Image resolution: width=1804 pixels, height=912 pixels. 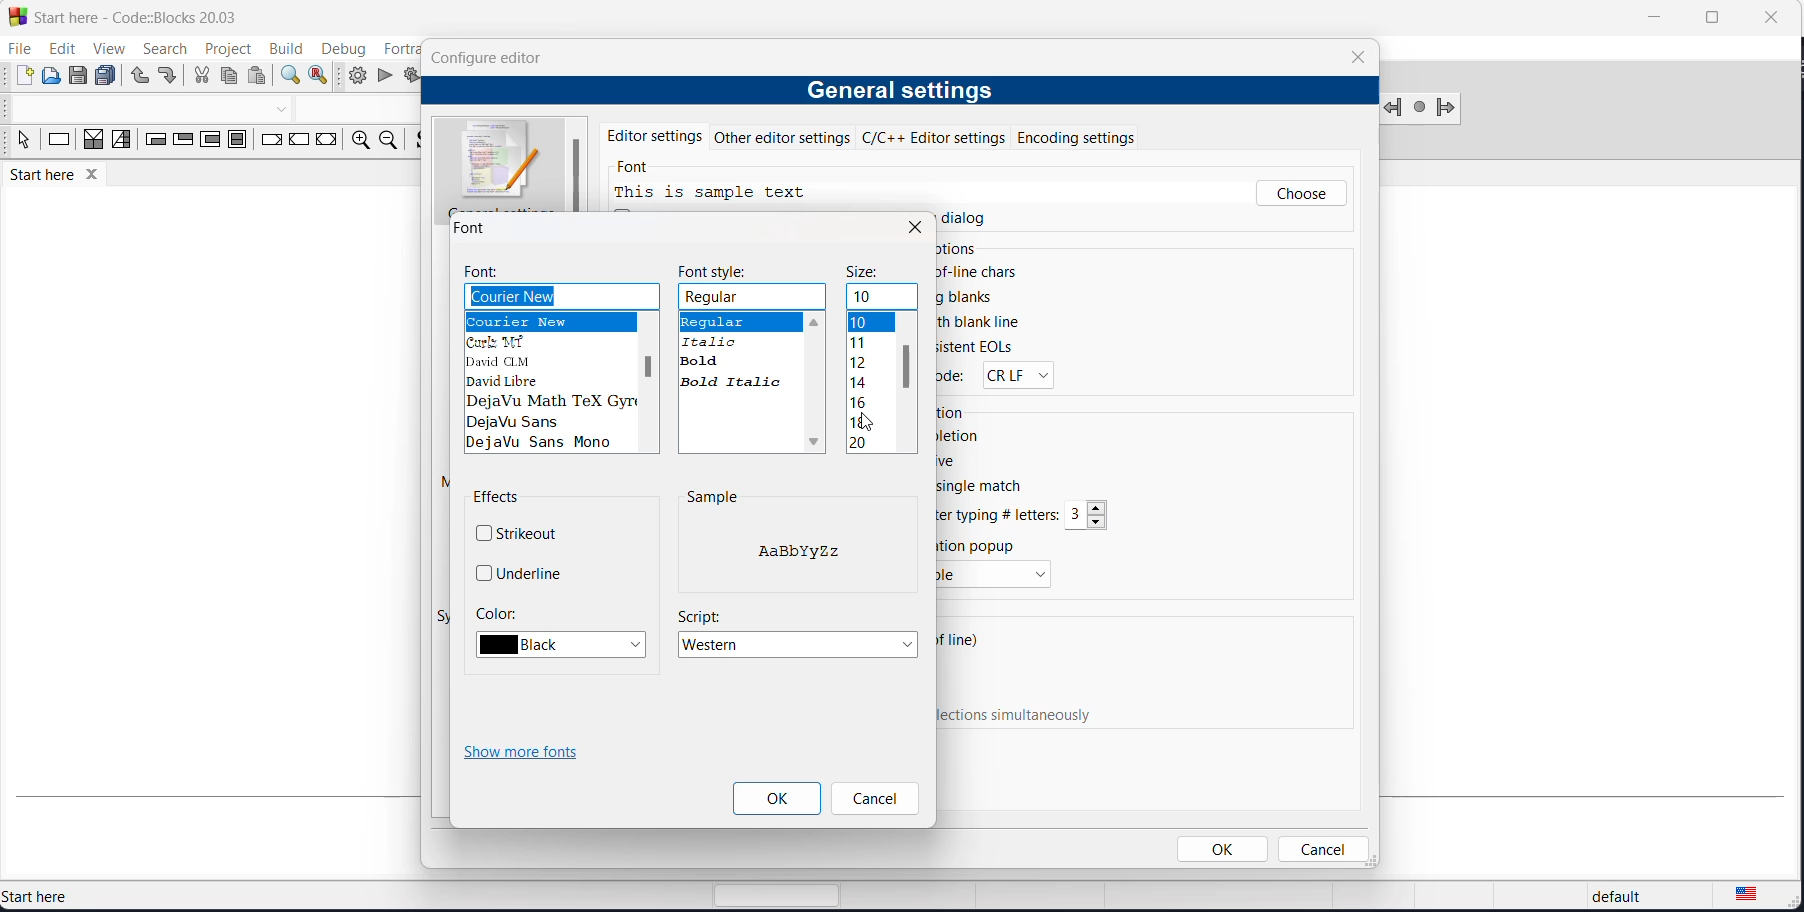 I want to click on eletion, so click(x=964, y=435).